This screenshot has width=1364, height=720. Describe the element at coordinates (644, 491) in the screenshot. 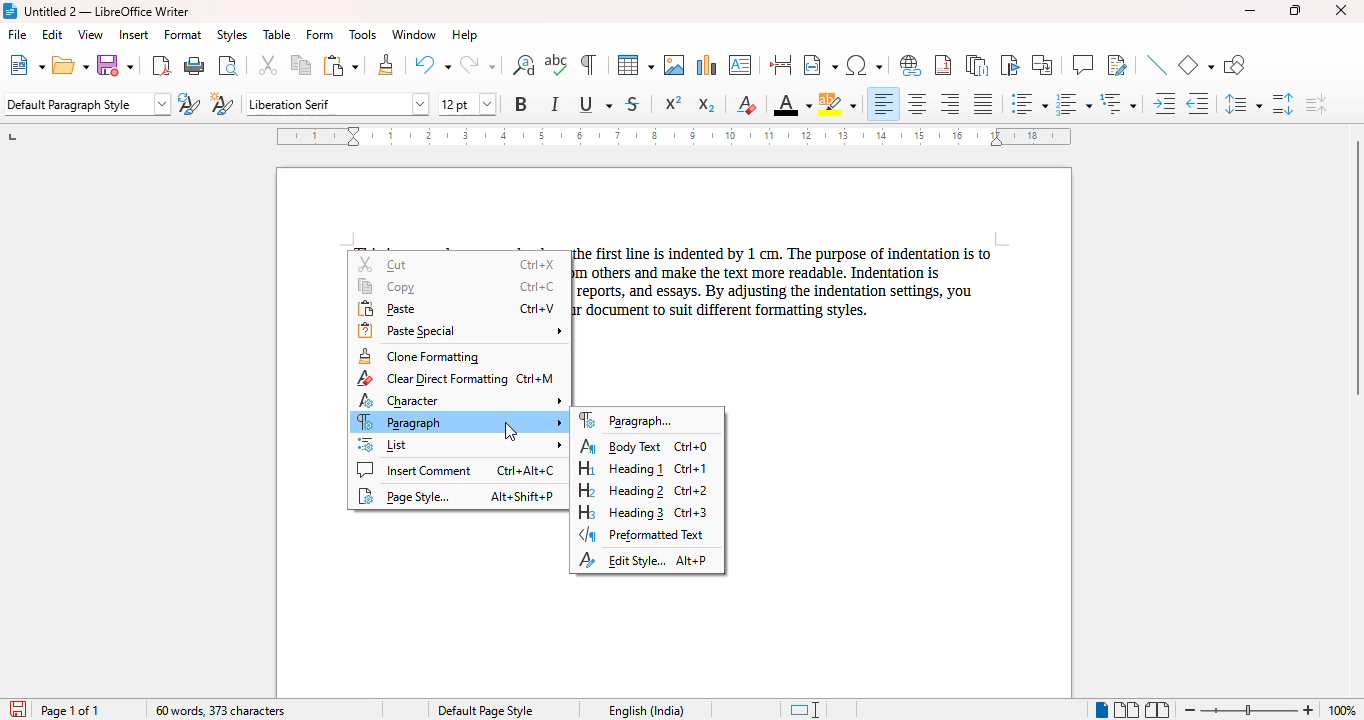

I see `heading 2` at that location.